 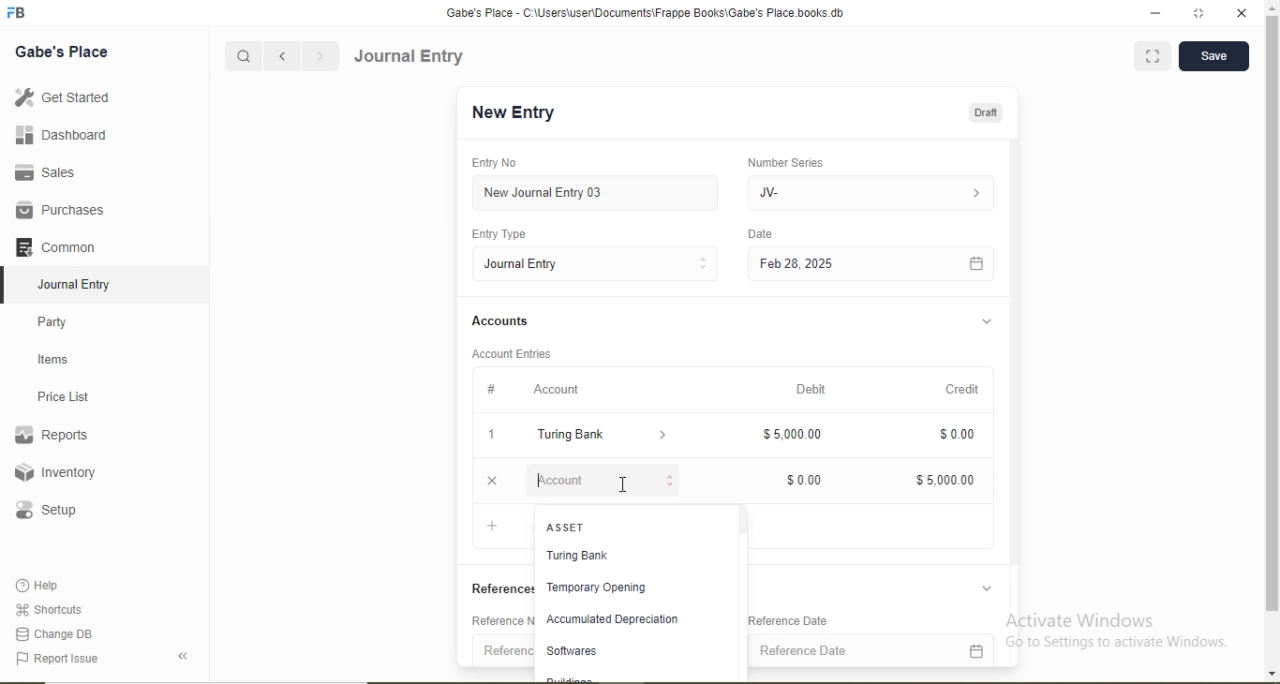 I want to click on Account, so click(x=560, y=388).